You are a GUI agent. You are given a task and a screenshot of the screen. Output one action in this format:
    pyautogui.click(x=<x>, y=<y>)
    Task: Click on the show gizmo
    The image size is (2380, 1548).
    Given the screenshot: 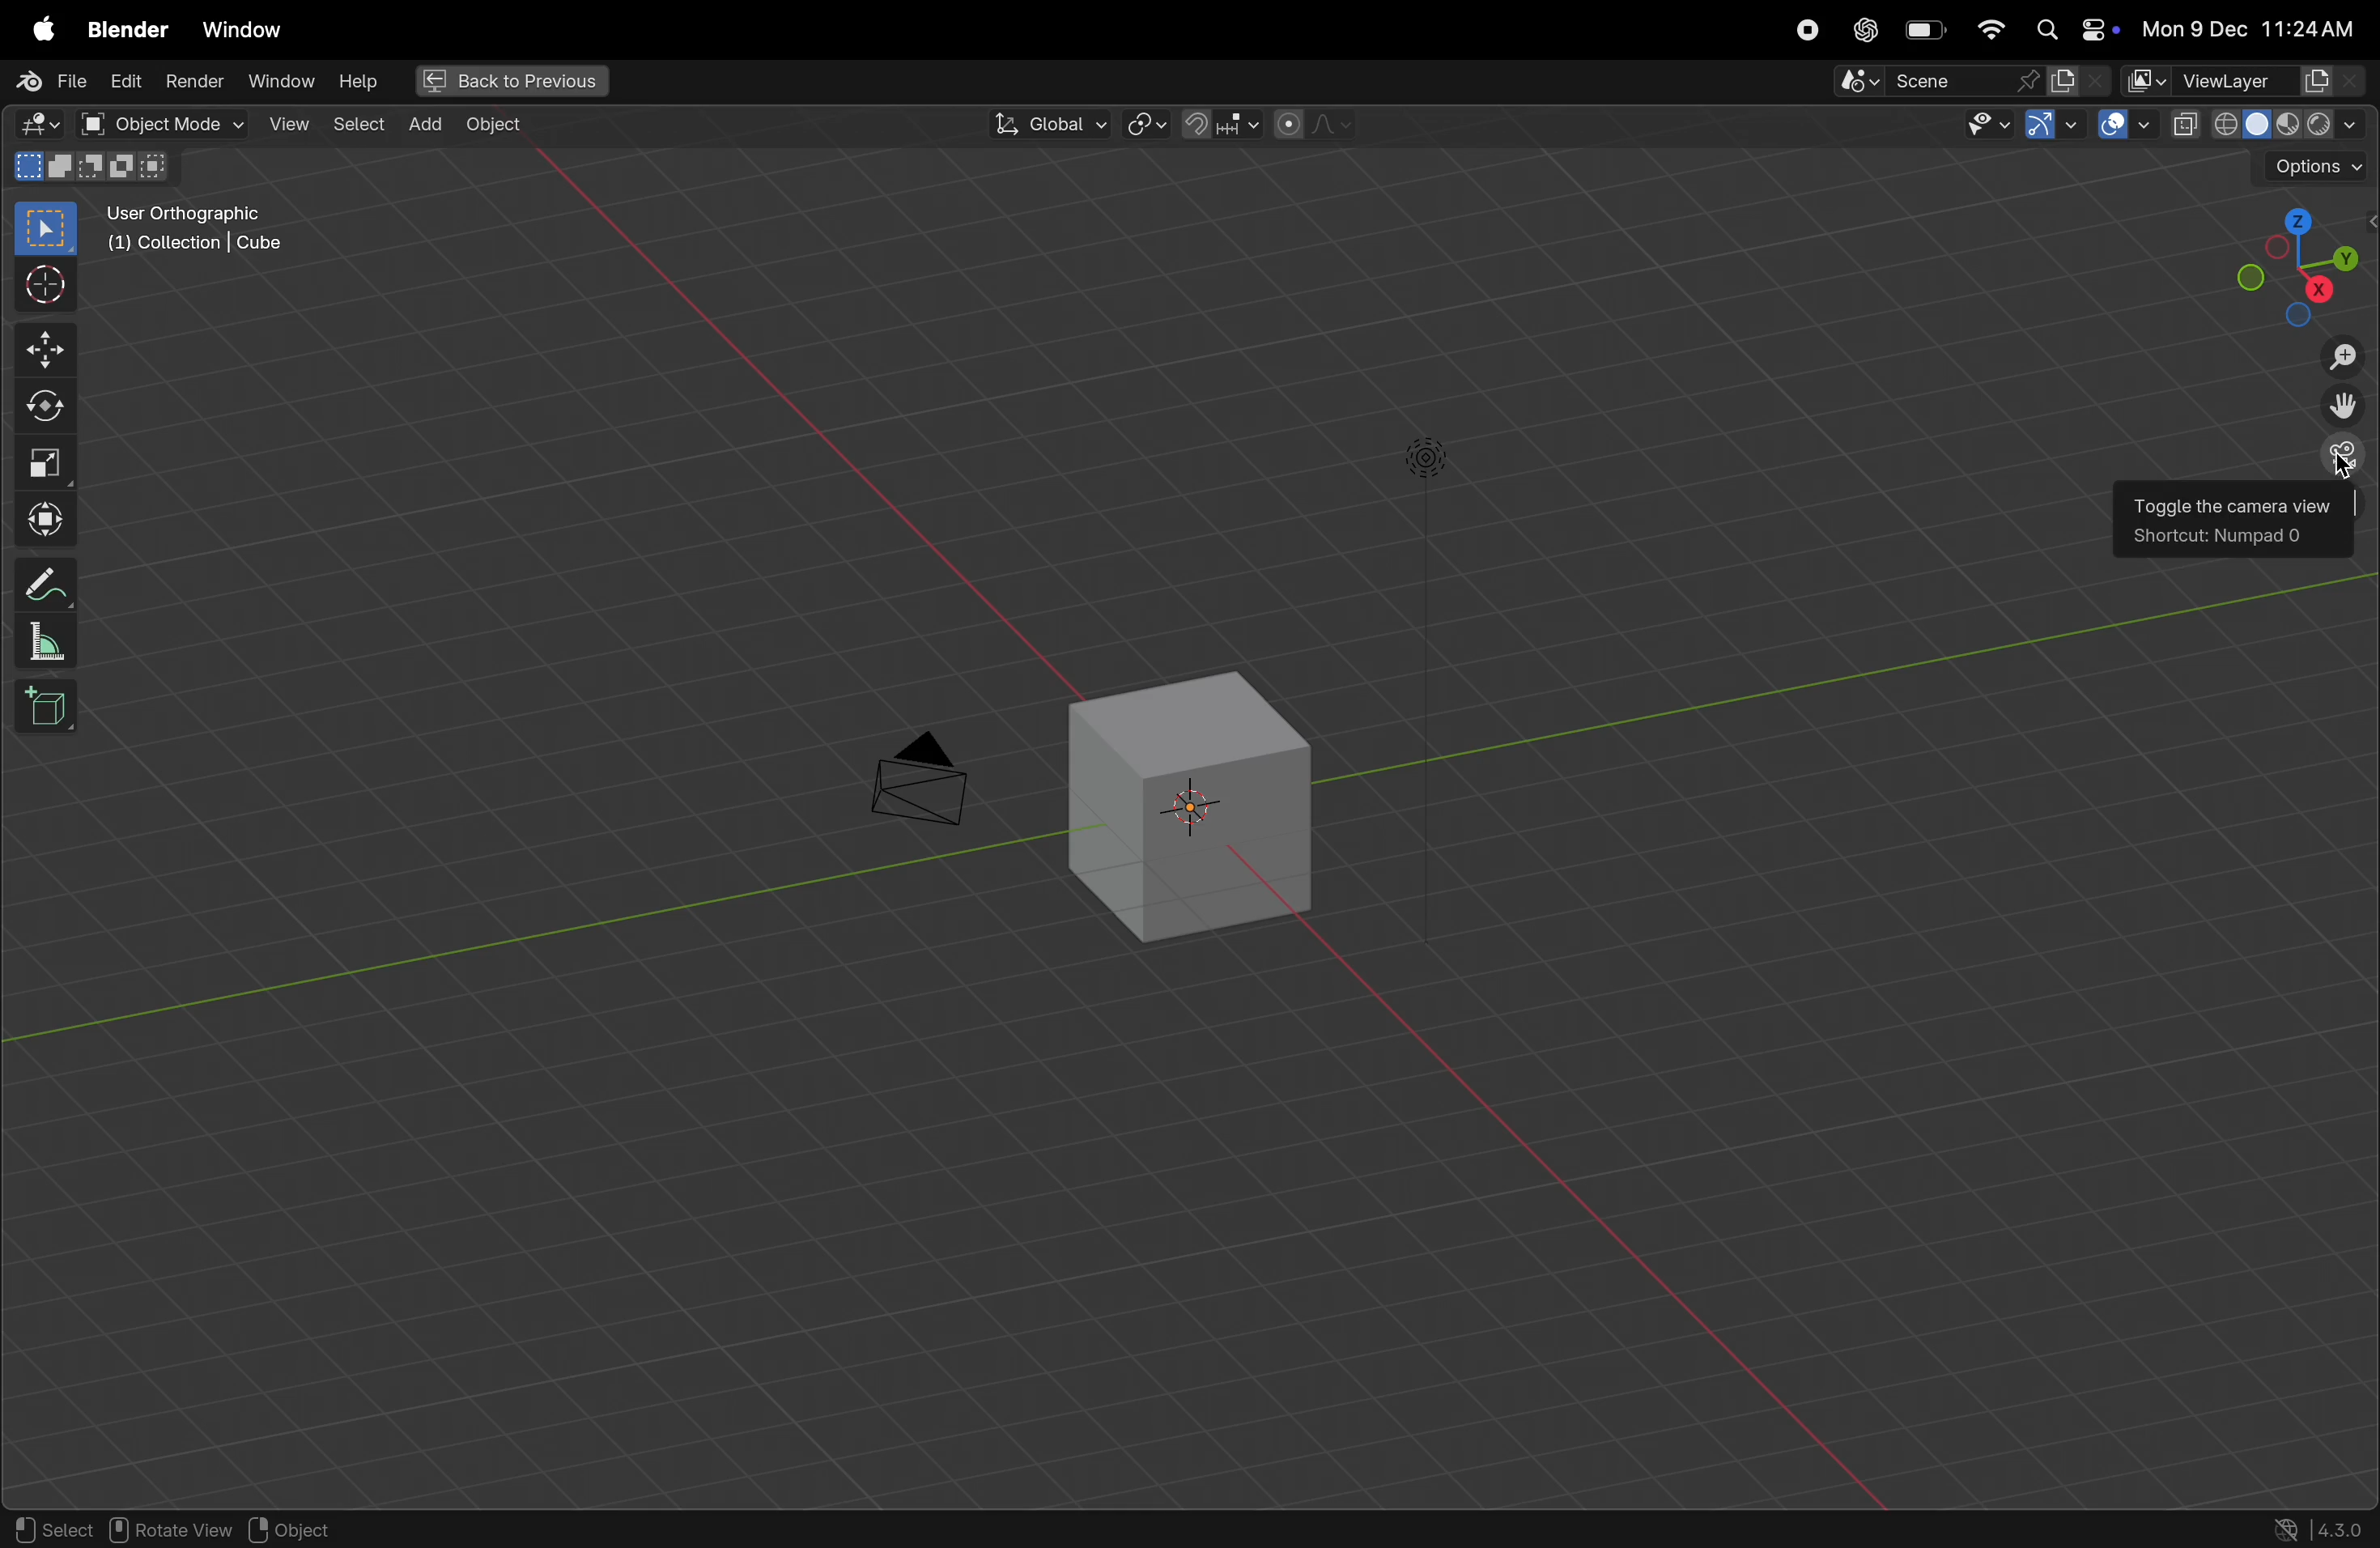 What is the action you would take?
    pyautogui.click(x=2053, y=124)
    